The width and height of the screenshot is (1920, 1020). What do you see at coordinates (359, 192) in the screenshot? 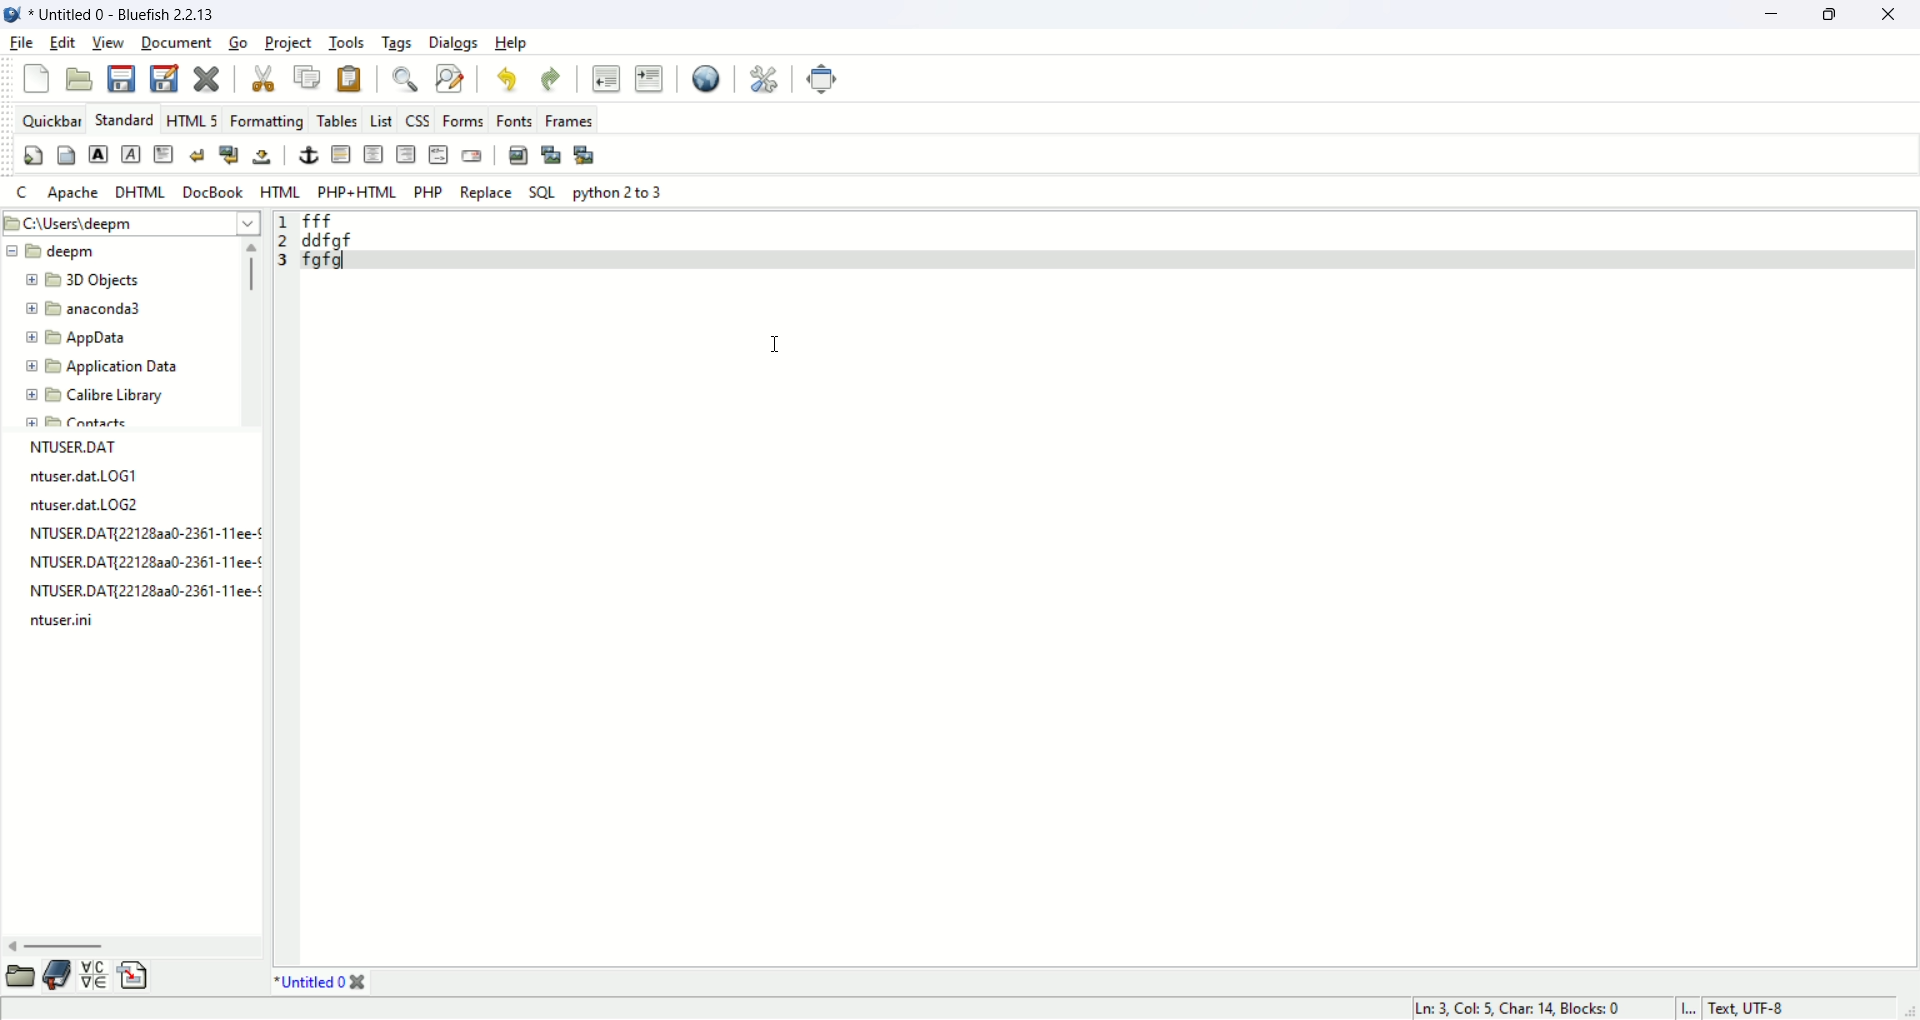
I see `PHP+HTML` at bounding box center [359, 192].